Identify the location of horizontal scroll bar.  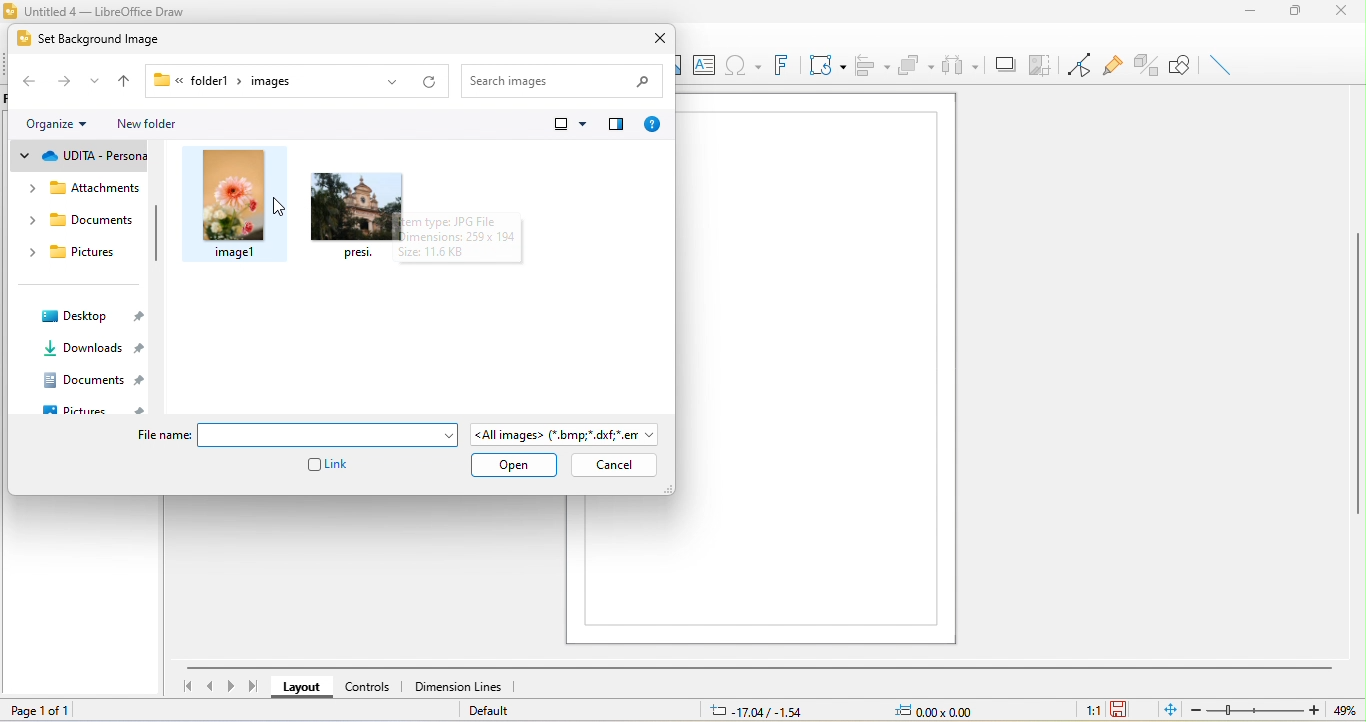
(753, 668).